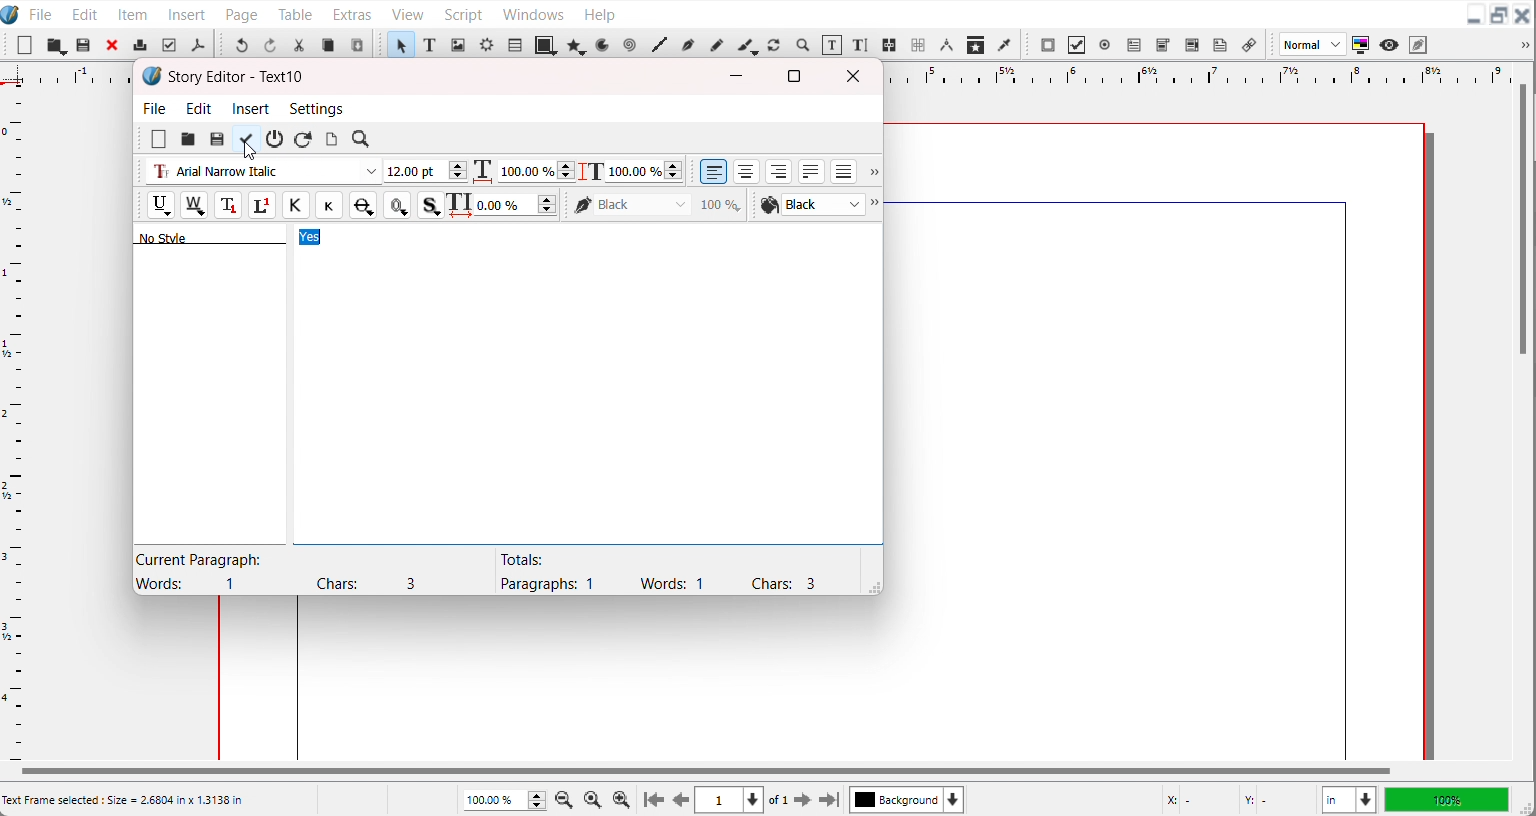  What do you see at coordinates (1523, 16) in the screenshot?
I see `Close` at bounding box center [1523, 16].